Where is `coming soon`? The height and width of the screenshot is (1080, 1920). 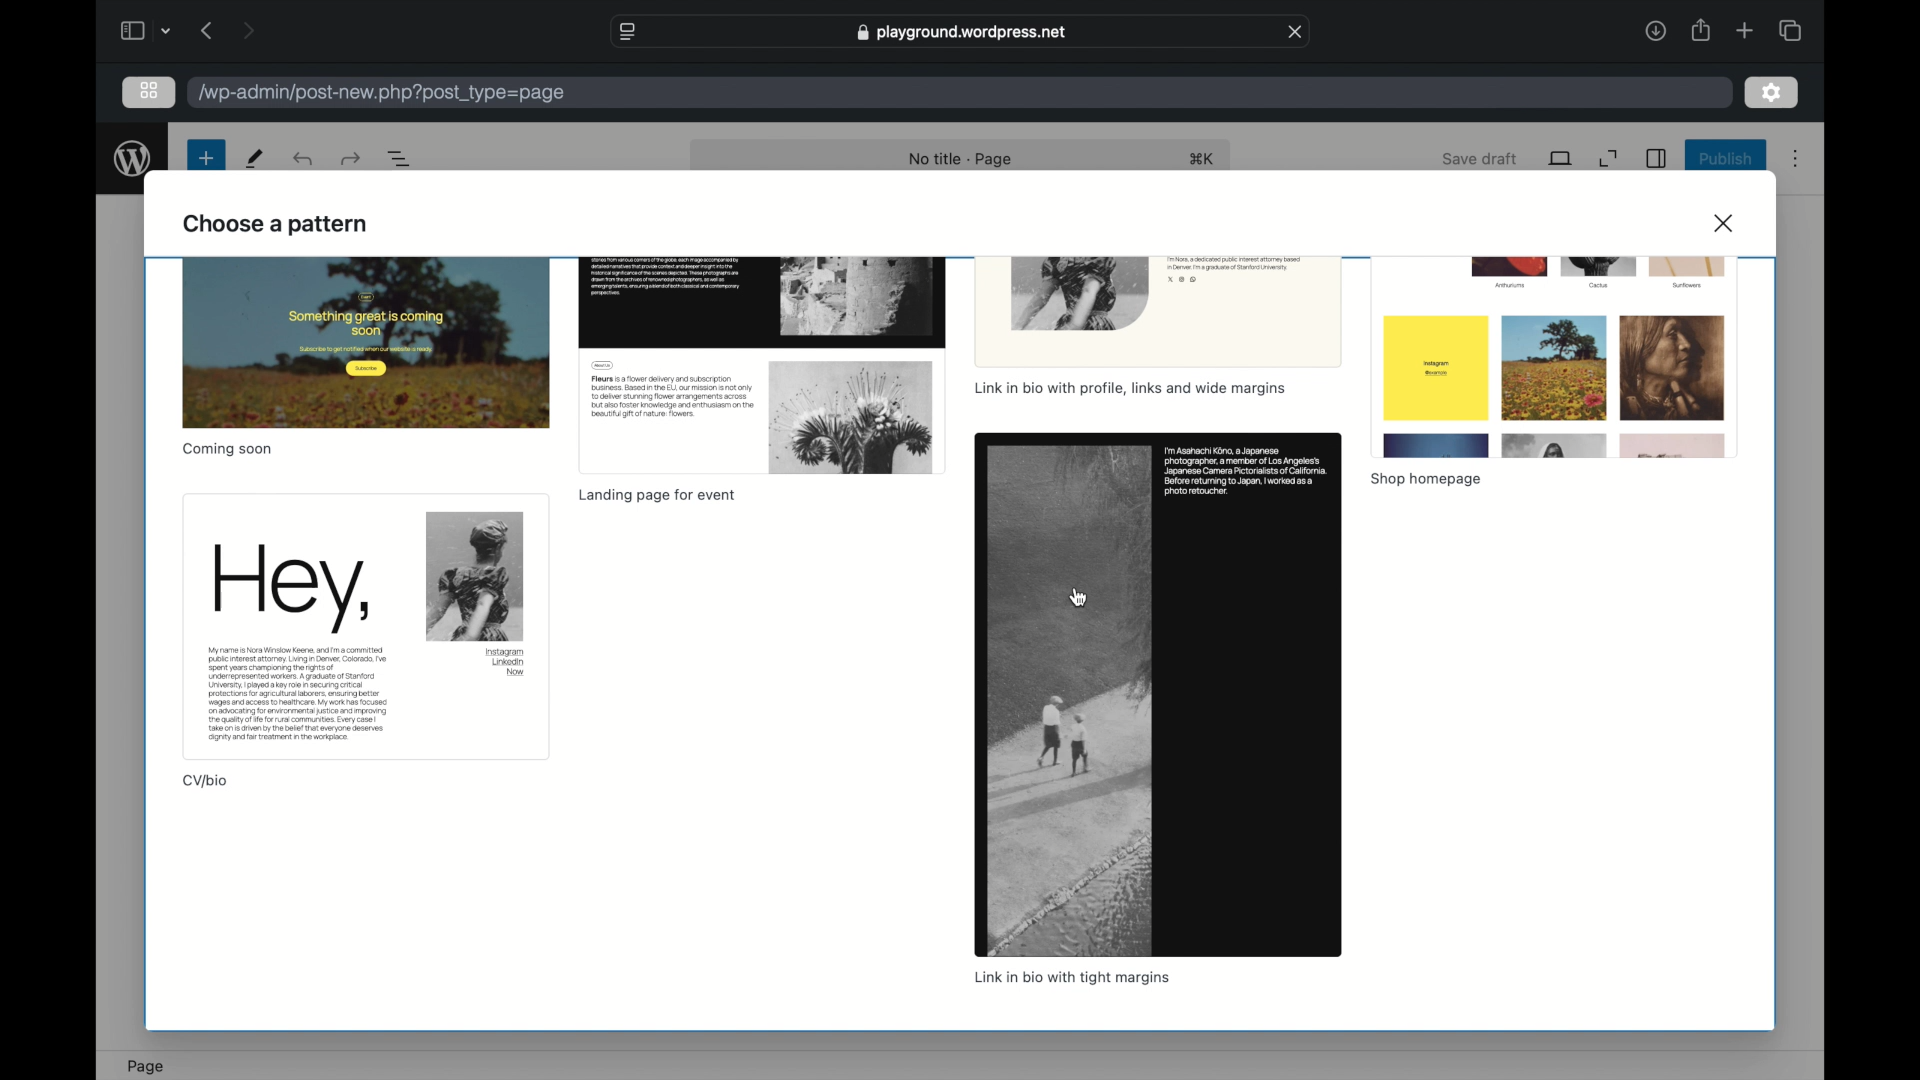 coming soon is located at coordinates (226, 449).